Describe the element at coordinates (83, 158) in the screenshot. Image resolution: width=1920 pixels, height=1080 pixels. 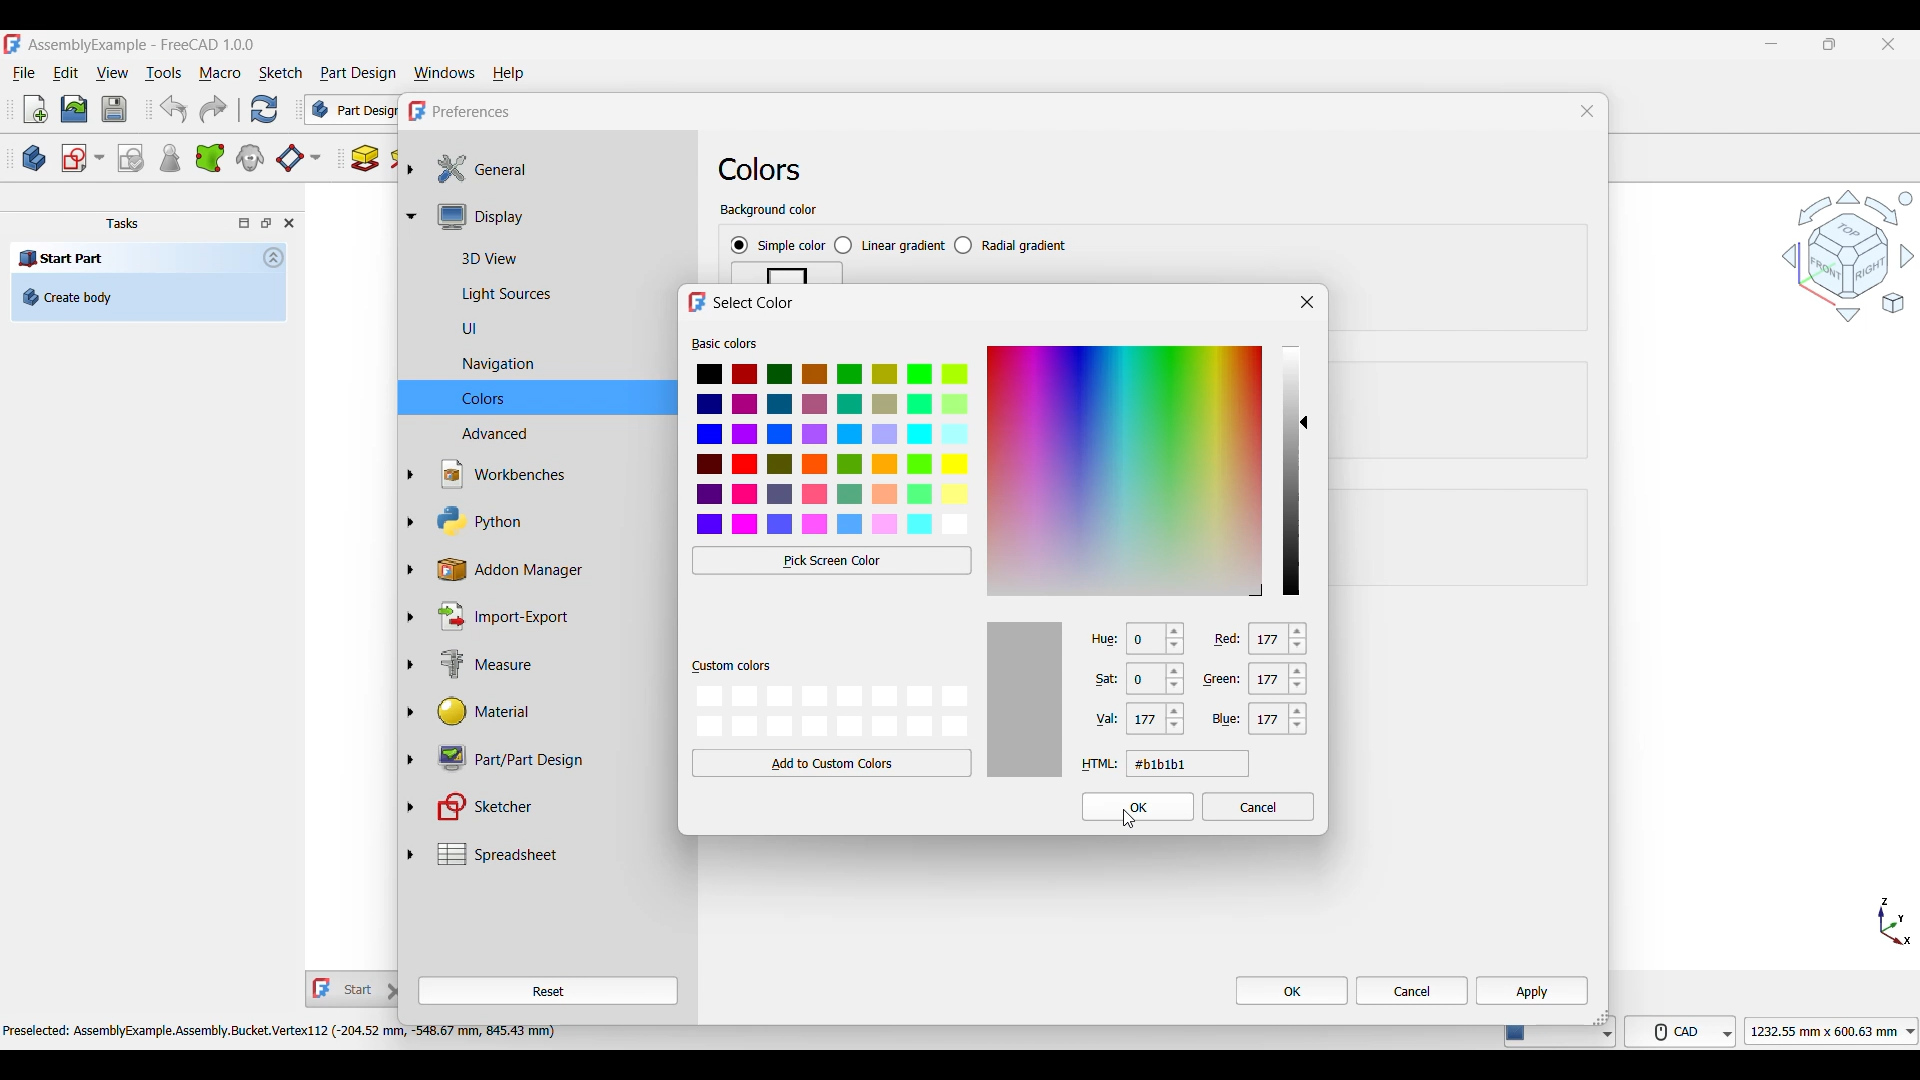
I see `Create a sketch options` at that location.